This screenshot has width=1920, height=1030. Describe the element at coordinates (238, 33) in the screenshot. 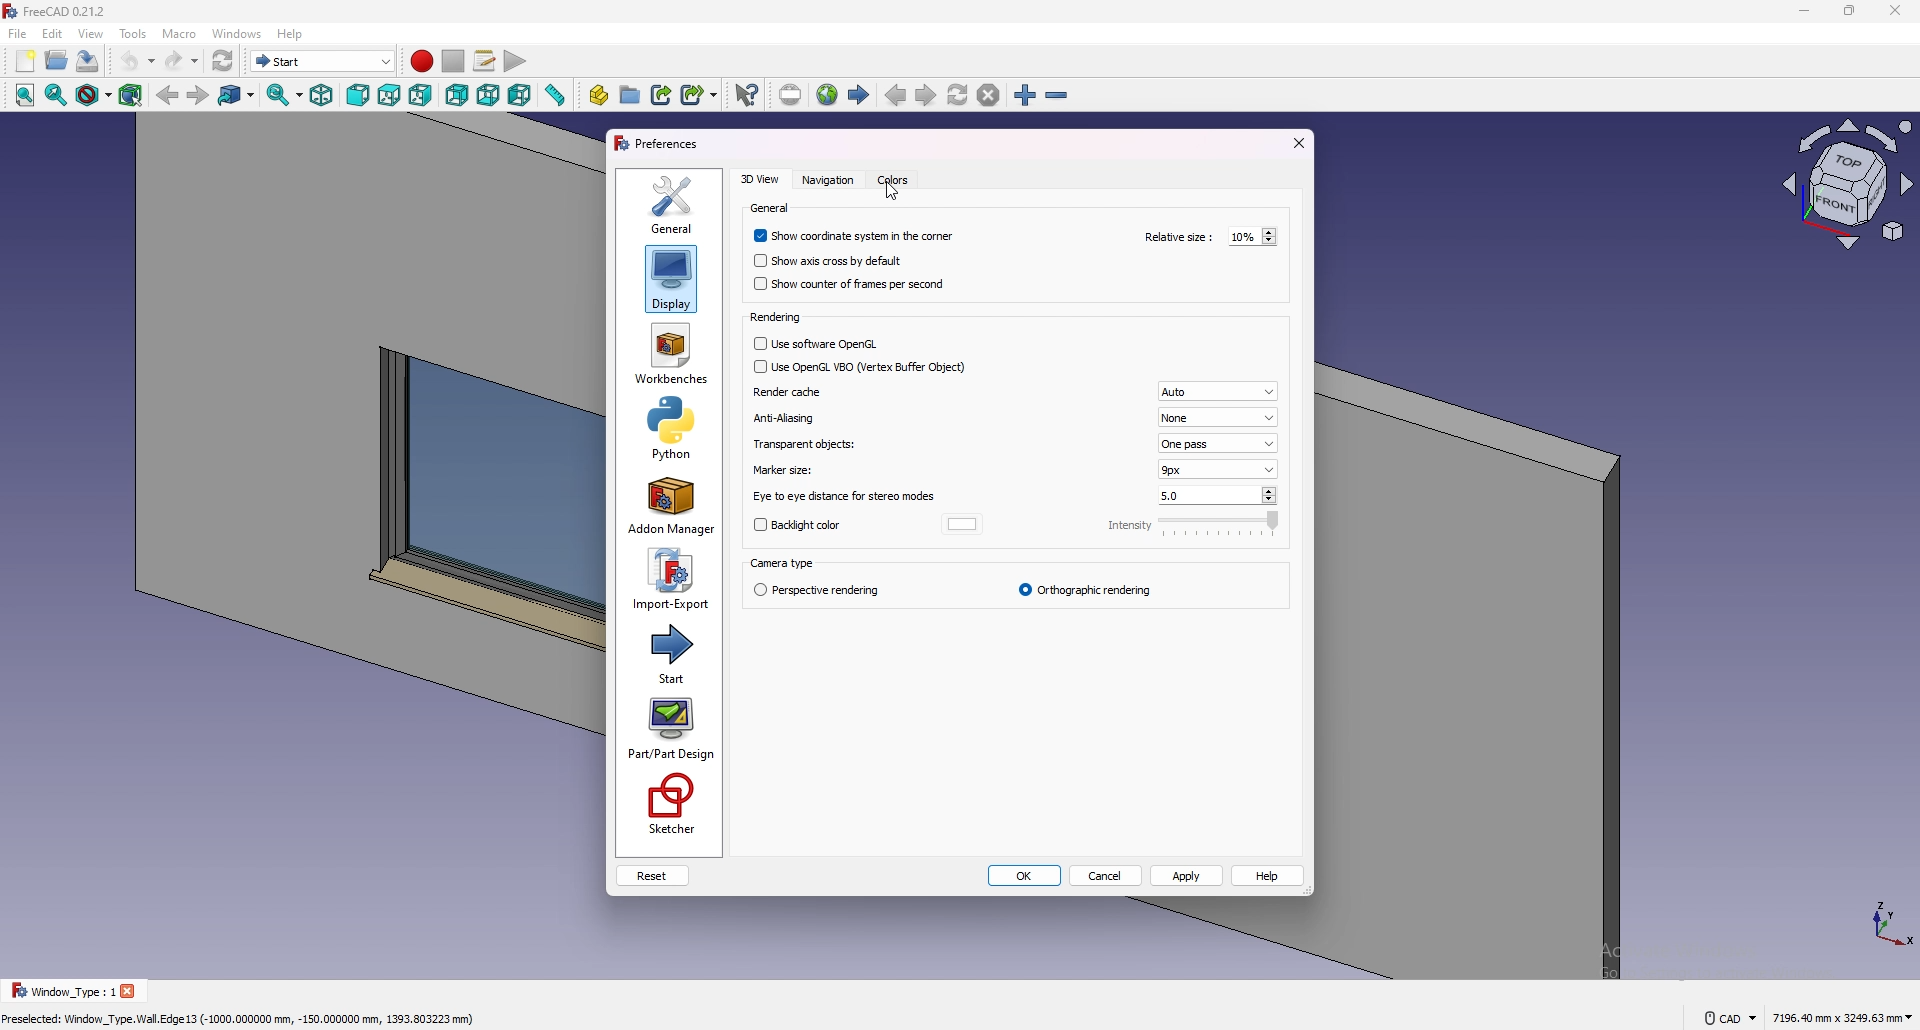

I see `windows` at that location.